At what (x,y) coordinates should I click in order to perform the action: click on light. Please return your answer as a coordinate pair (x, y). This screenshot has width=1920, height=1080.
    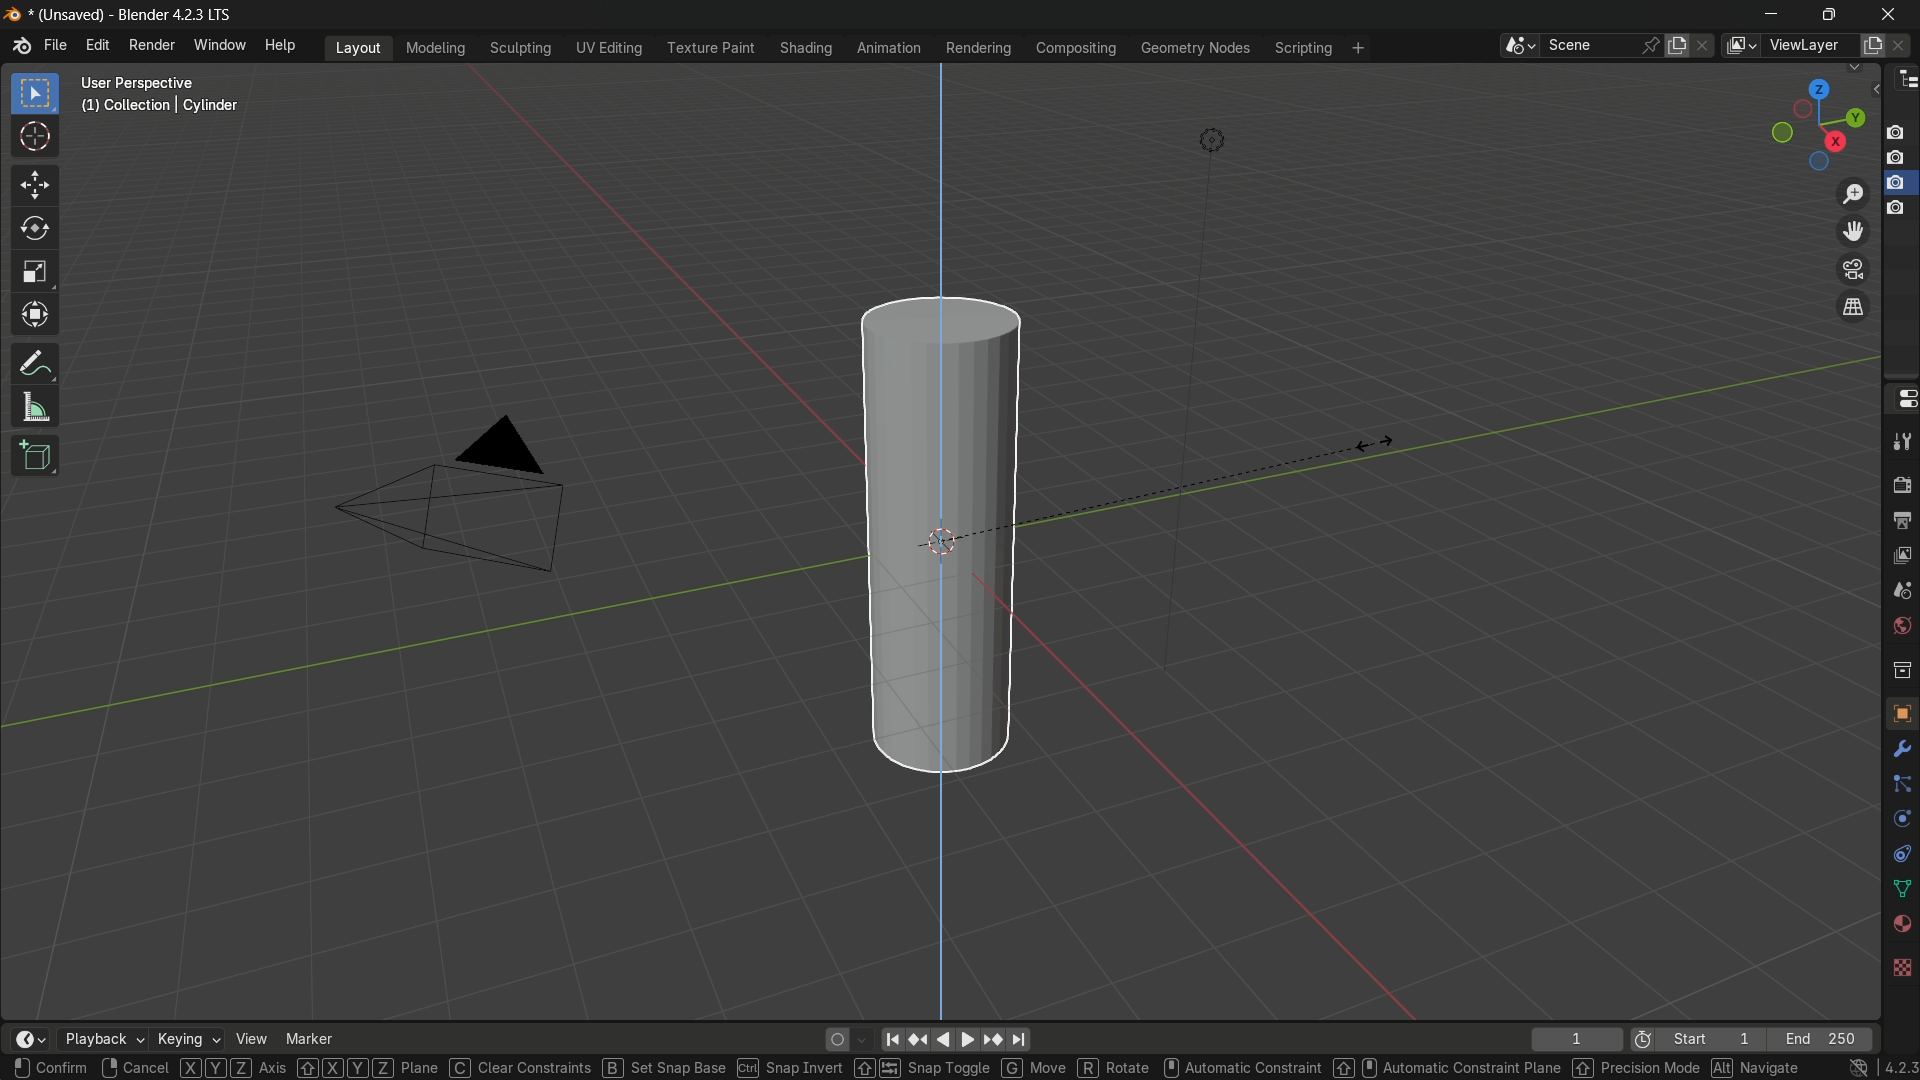
    Looking at the image, I should click on (1214, 141).